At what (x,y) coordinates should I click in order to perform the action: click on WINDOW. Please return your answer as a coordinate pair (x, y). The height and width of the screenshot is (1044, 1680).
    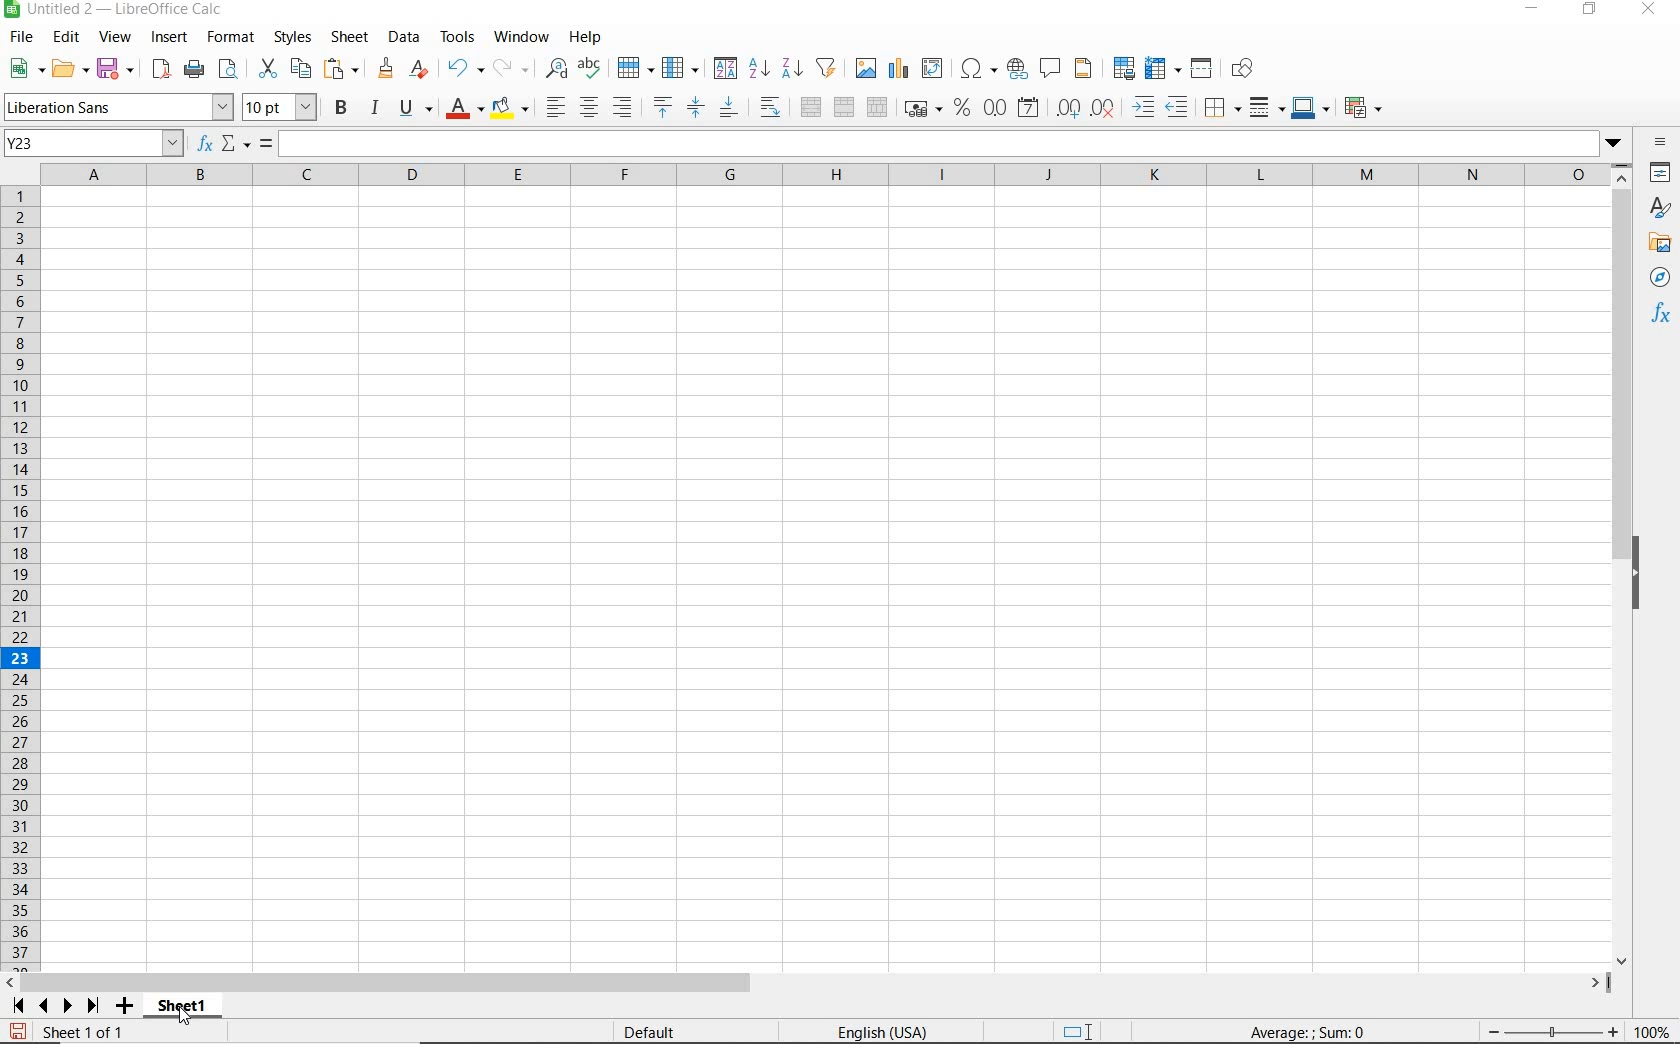
    Looking at the image, I should click on (521, 37).